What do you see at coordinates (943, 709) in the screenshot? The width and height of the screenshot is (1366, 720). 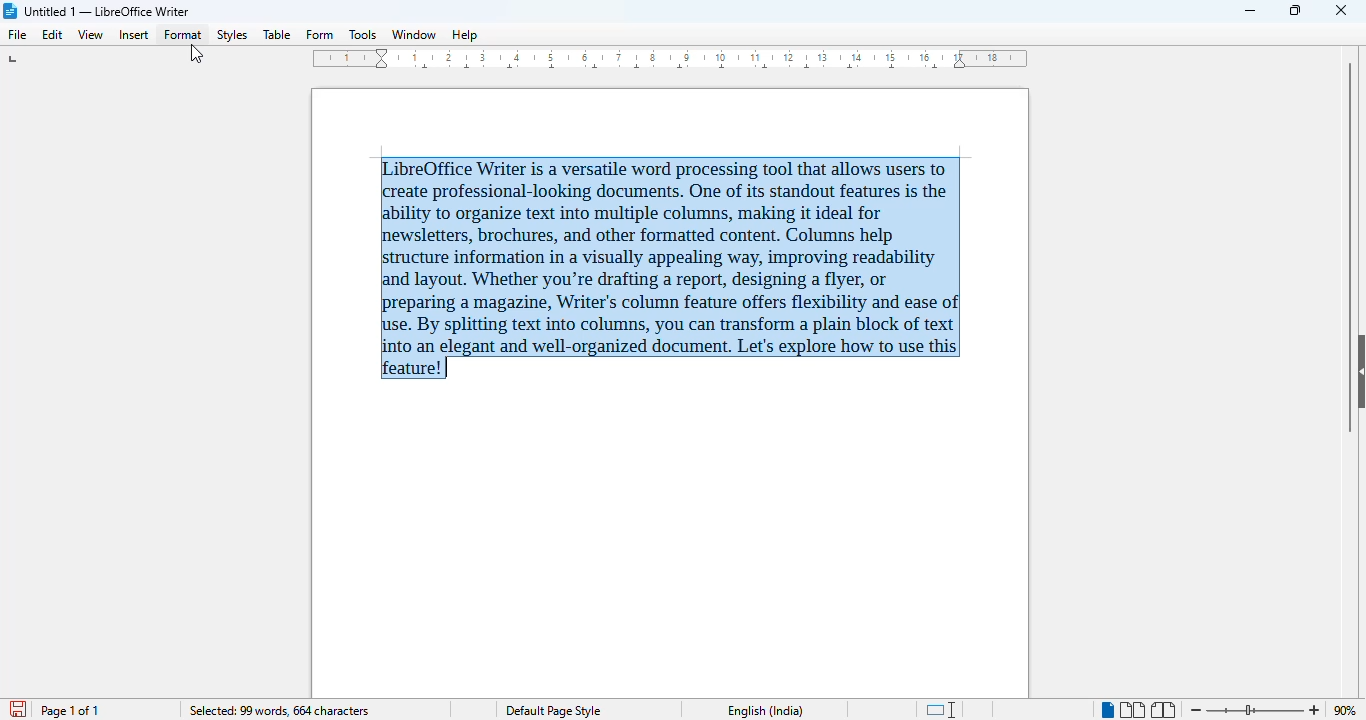 I see `standard selection` at bounding box center [943, 709].